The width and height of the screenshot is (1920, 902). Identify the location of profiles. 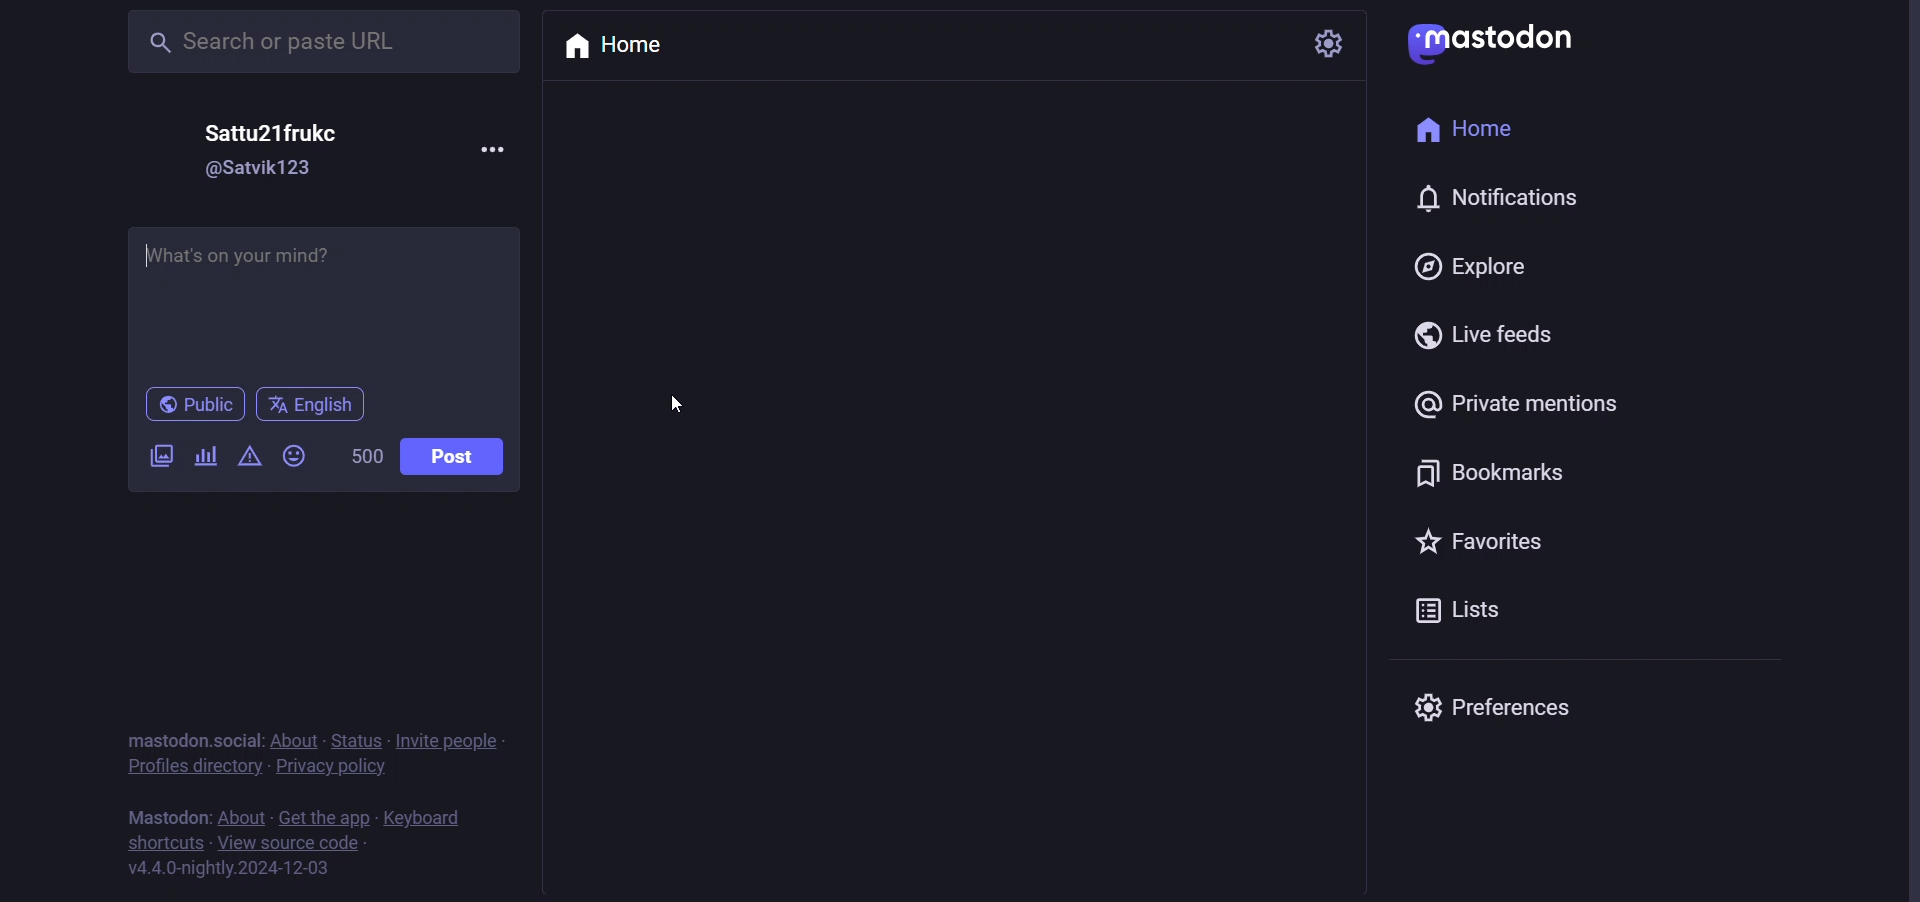
(189, 769).